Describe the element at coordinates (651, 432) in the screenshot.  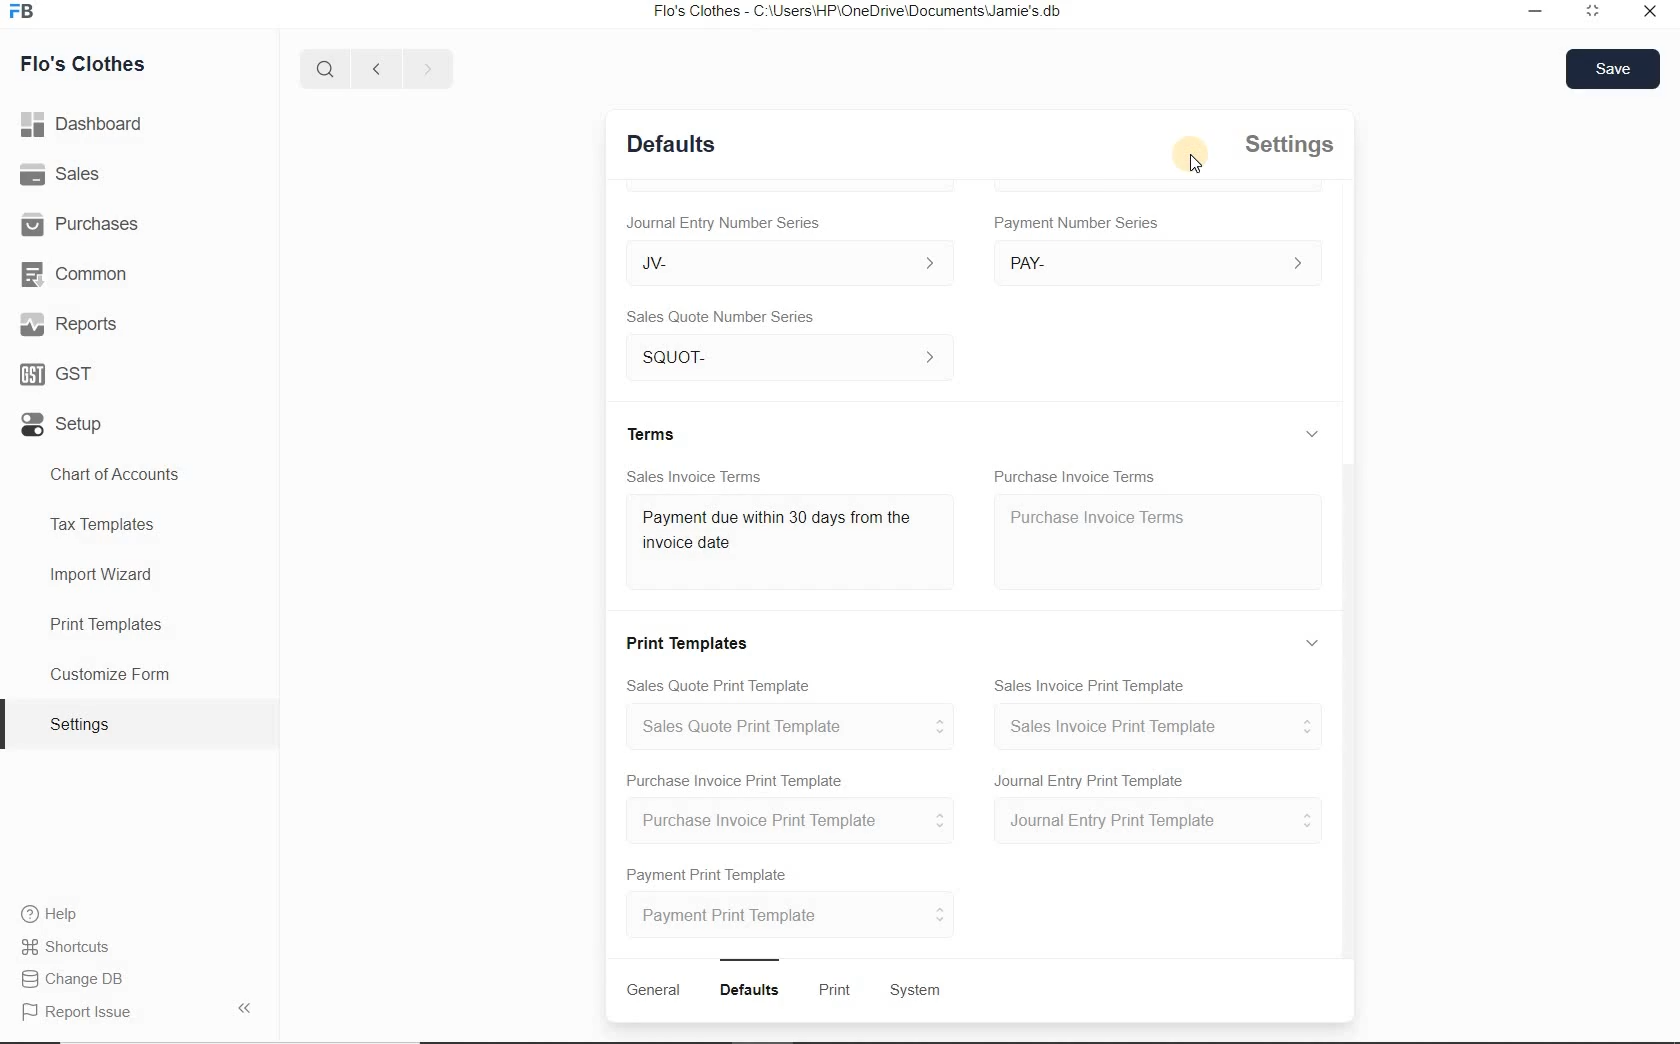
I see `Terms` at that location.